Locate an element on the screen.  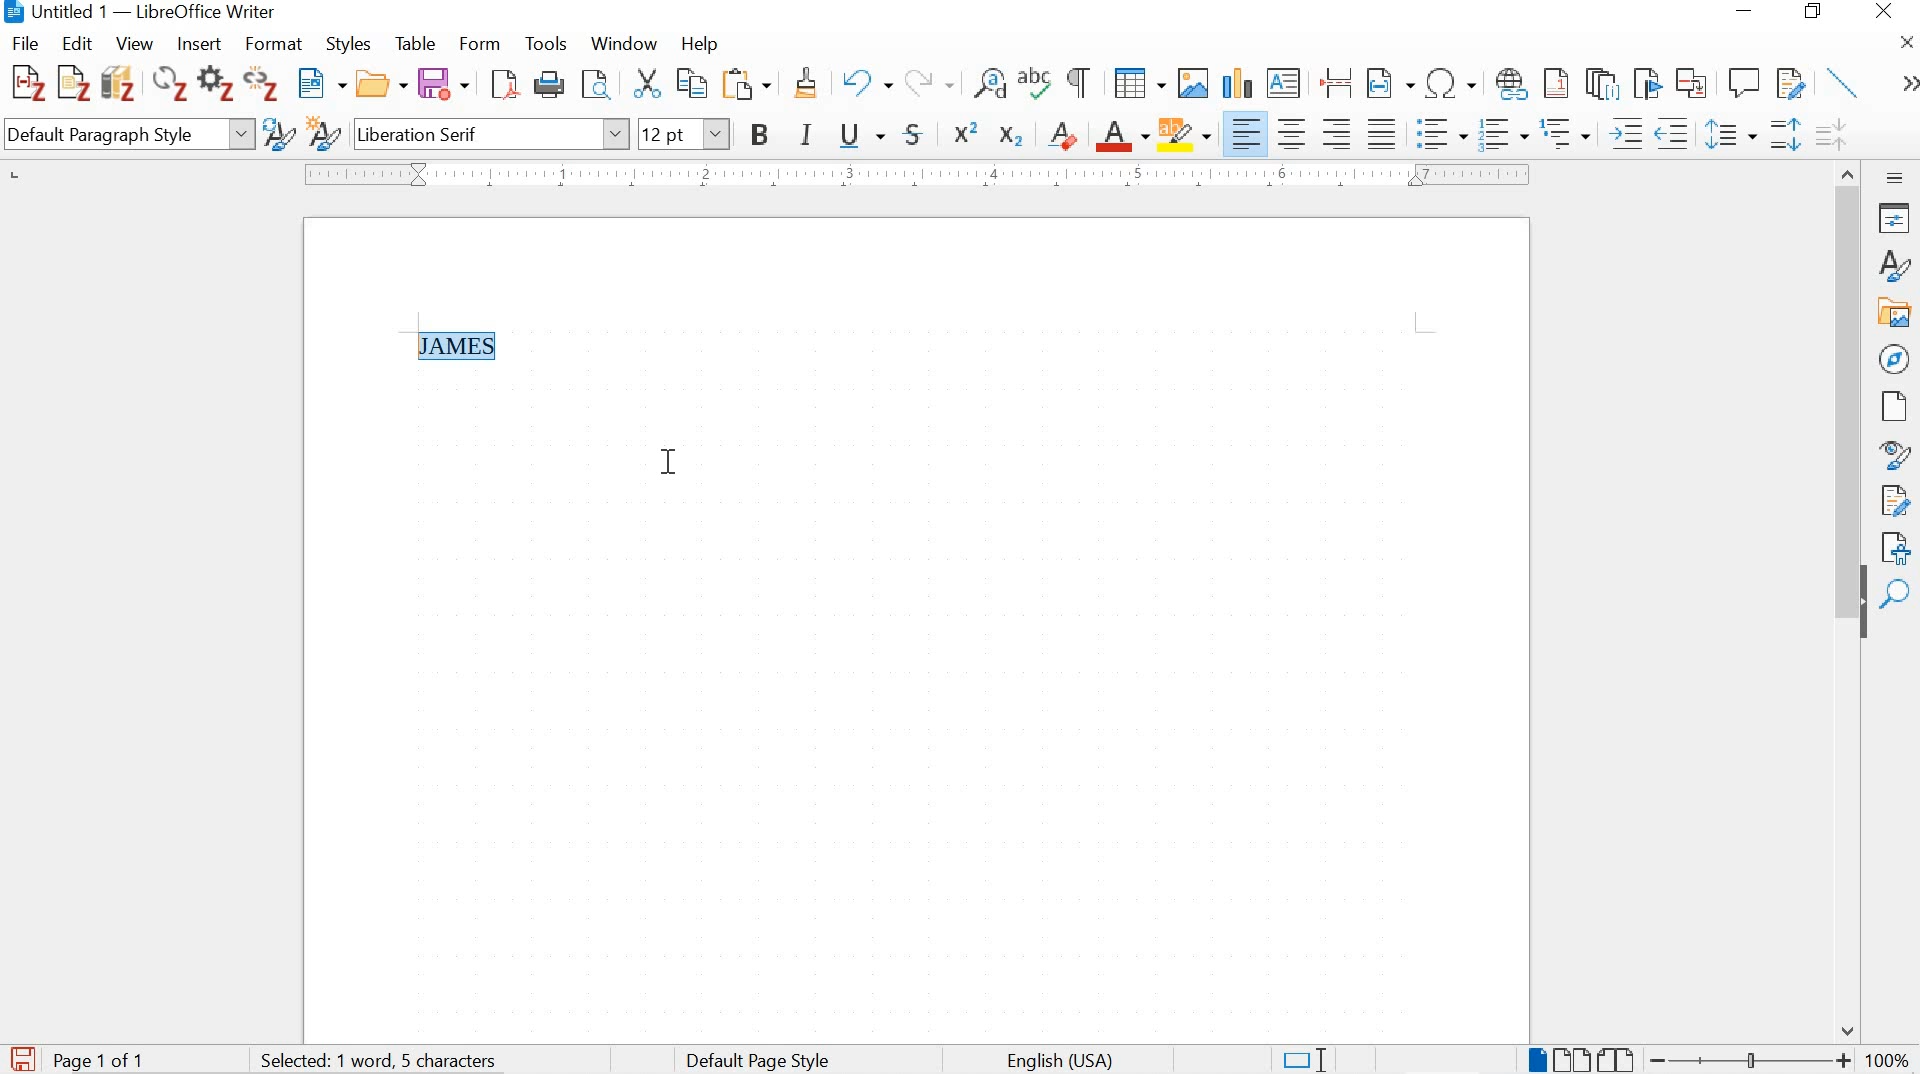
move down is located at coordinates (1849, 1031).